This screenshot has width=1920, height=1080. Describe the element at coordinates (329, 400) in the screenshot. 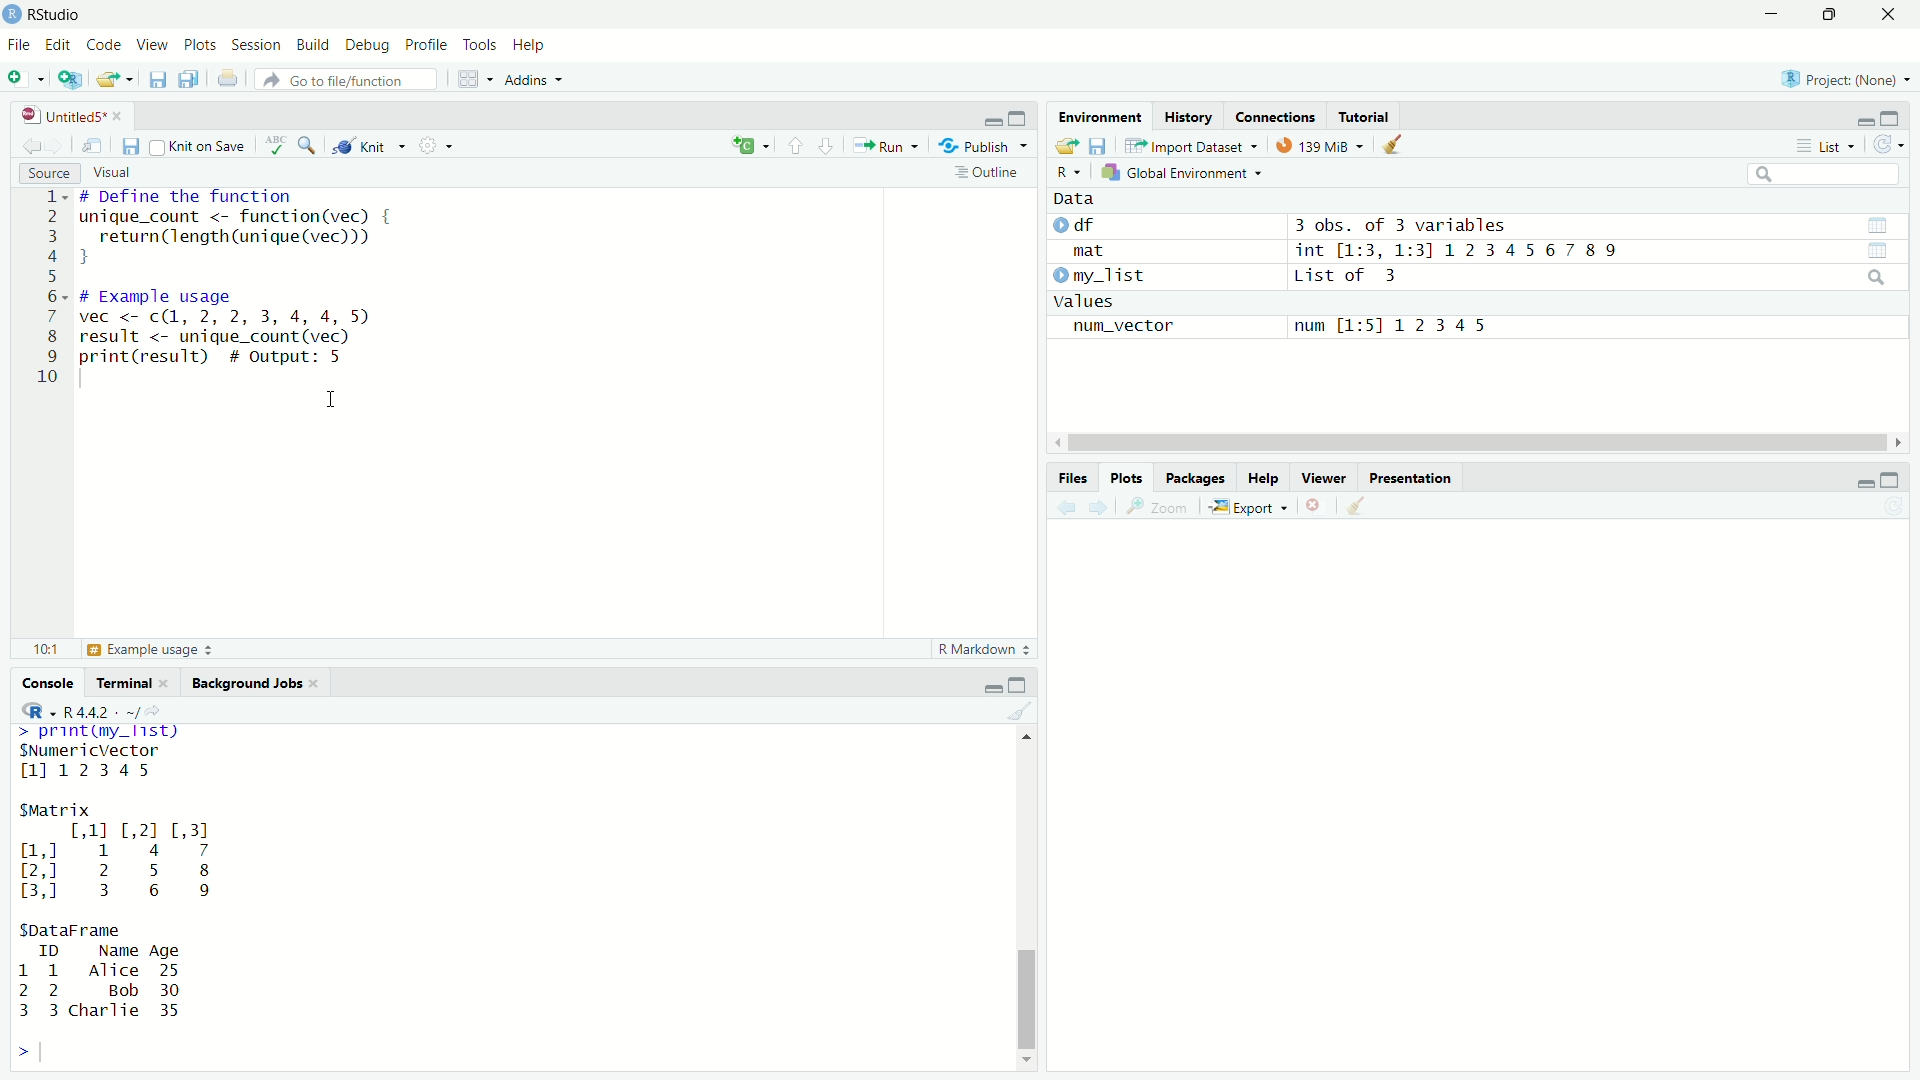

I see `cursor` at that location.